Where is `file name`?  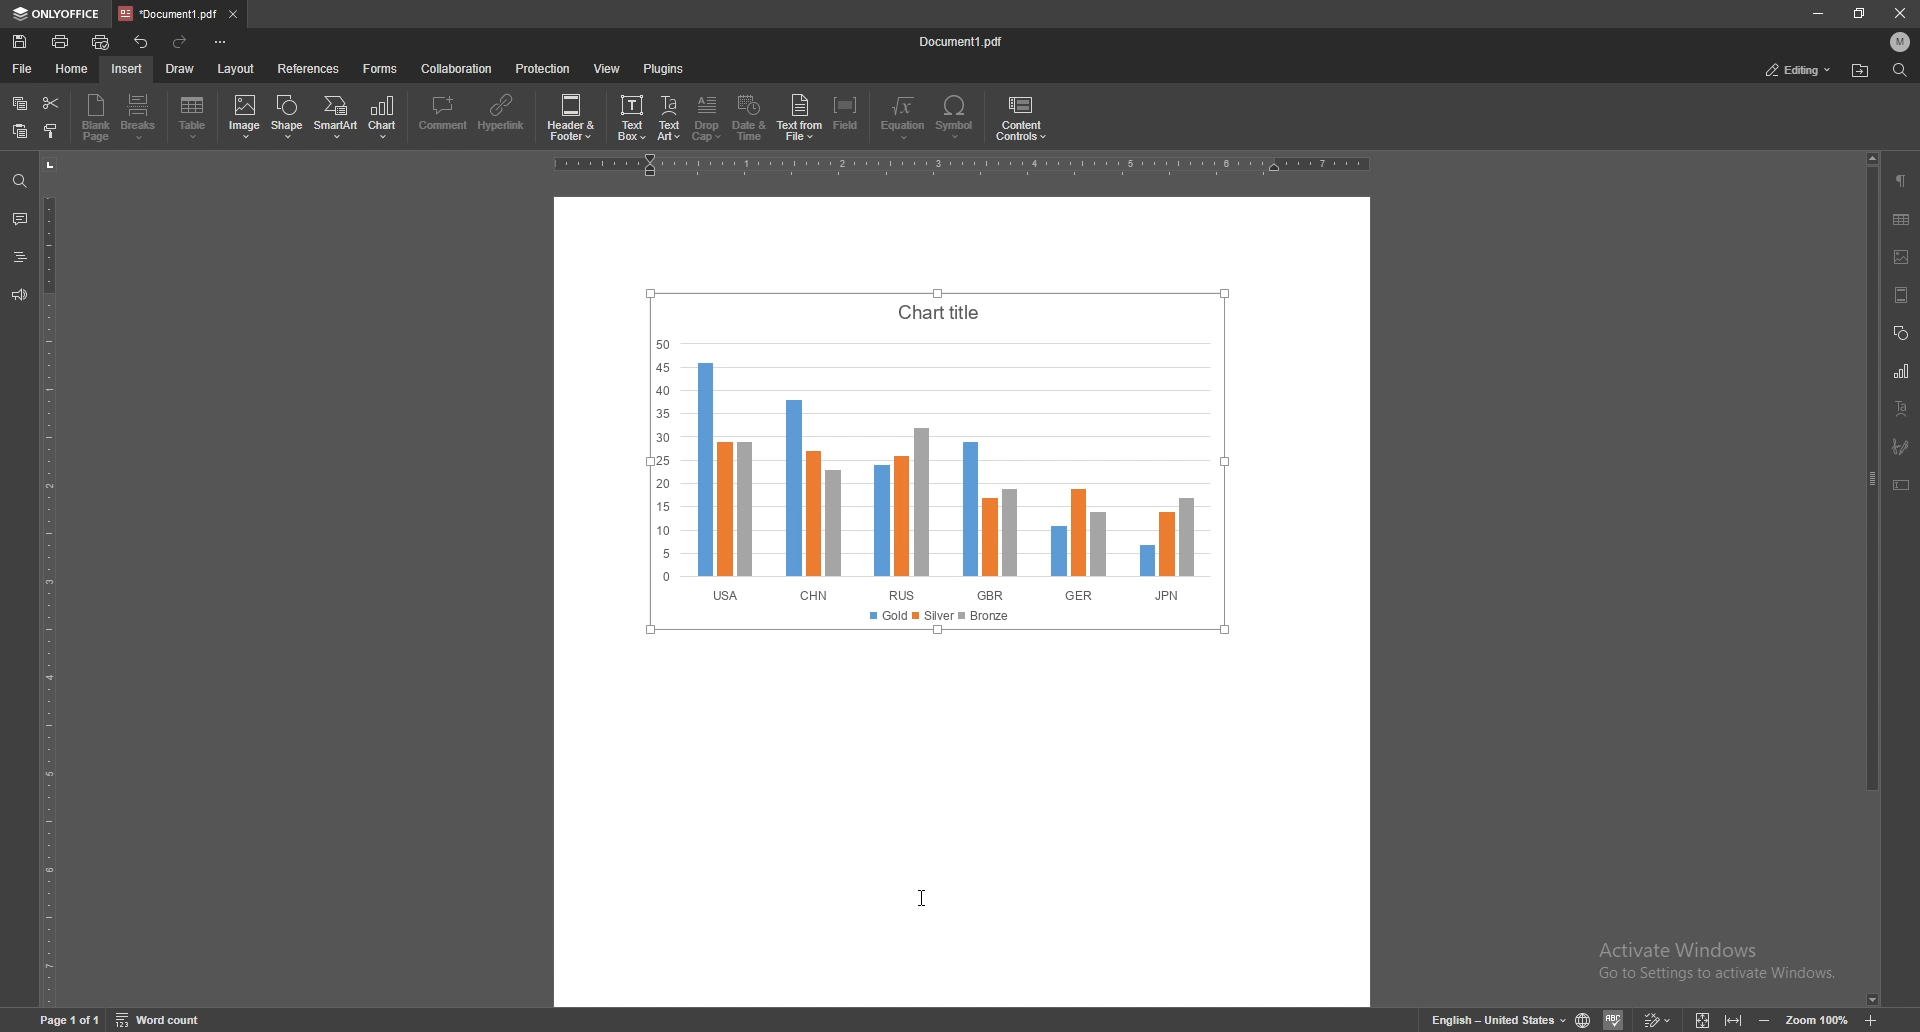
file name is located at coordinates (962, 41).